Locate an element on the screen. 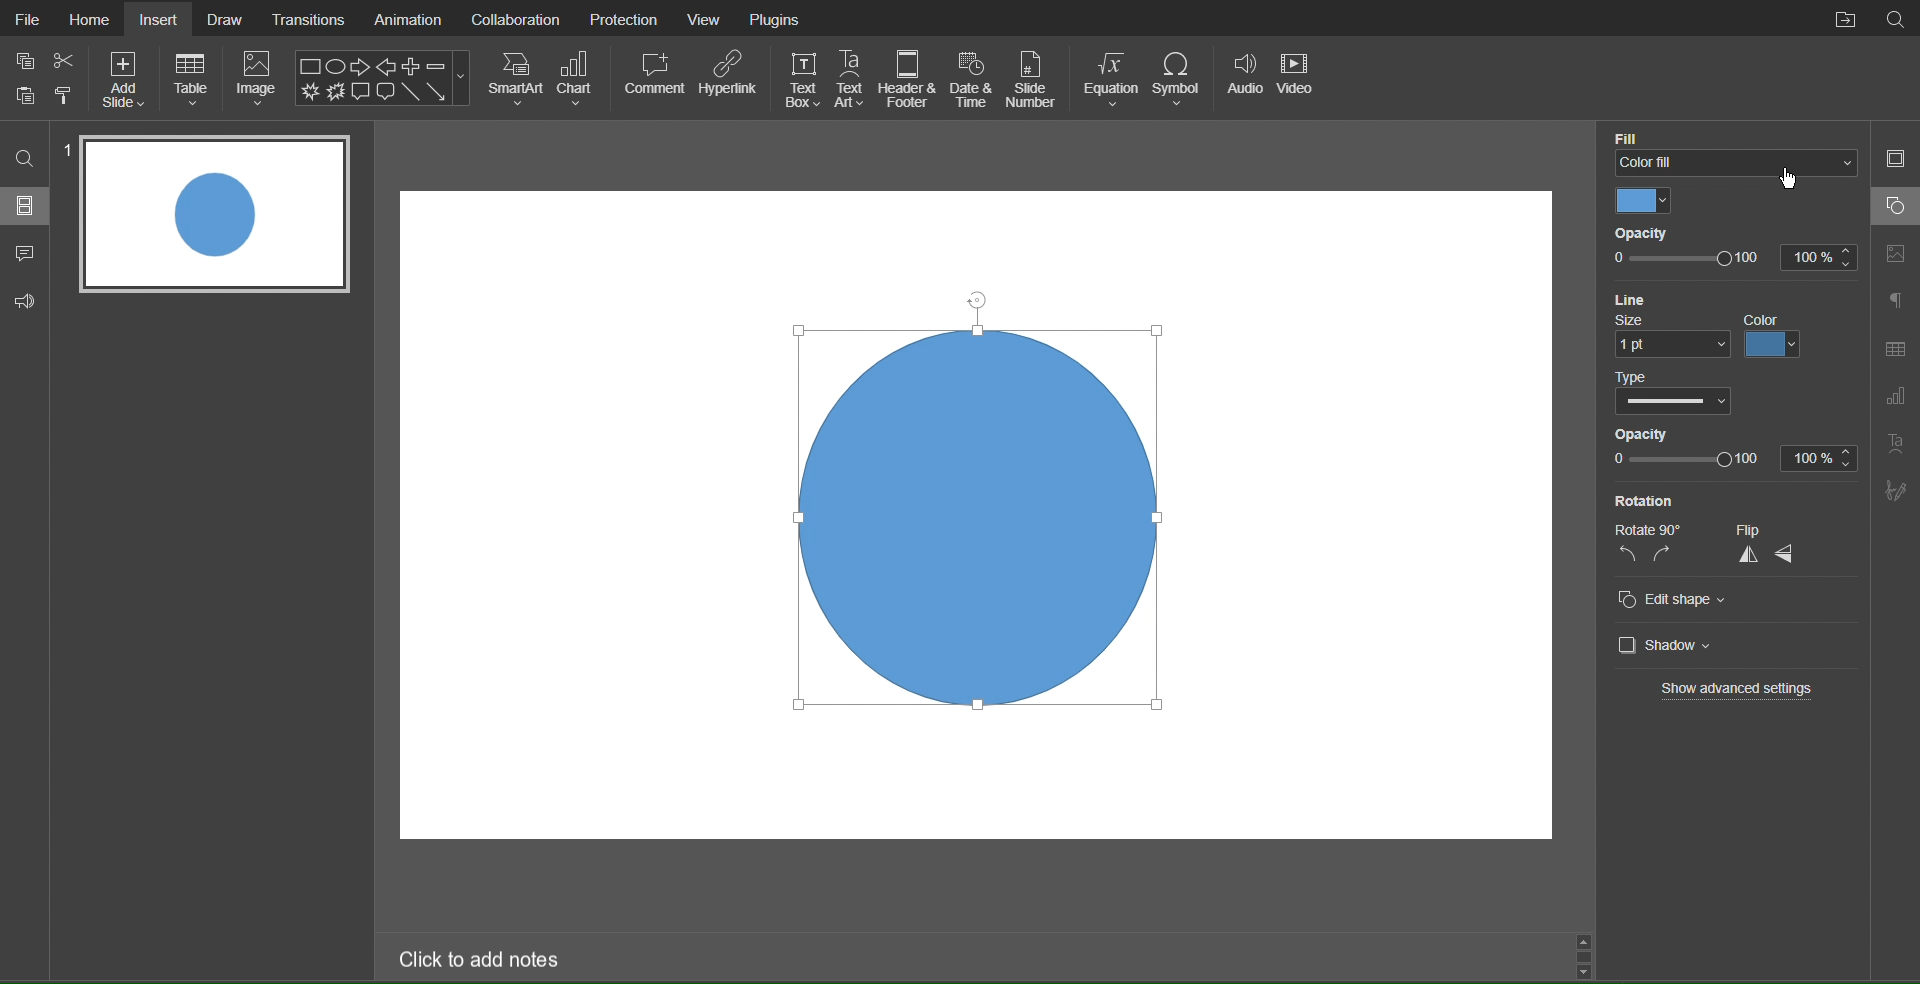 This screenshot has height=984, width=1920. flip is located at coordinates (1764, 528).